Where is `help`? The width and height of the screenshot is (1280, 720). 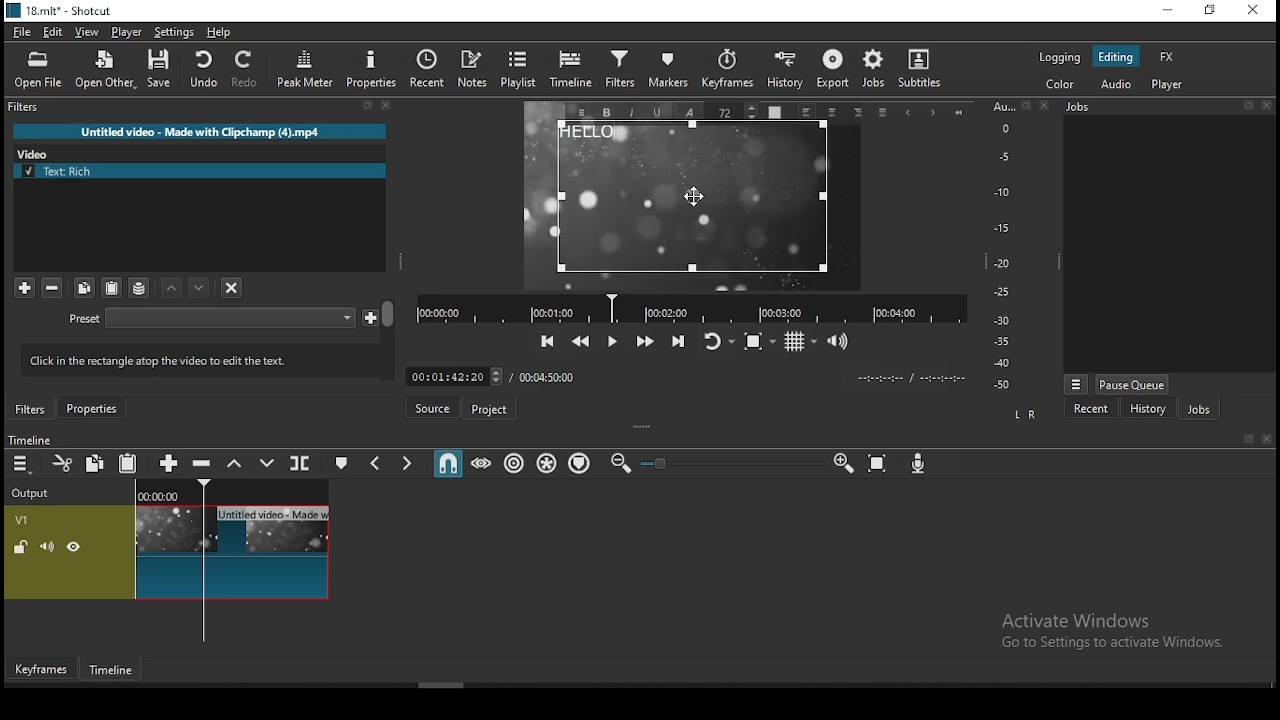
help is located at coordinates (219, 33).